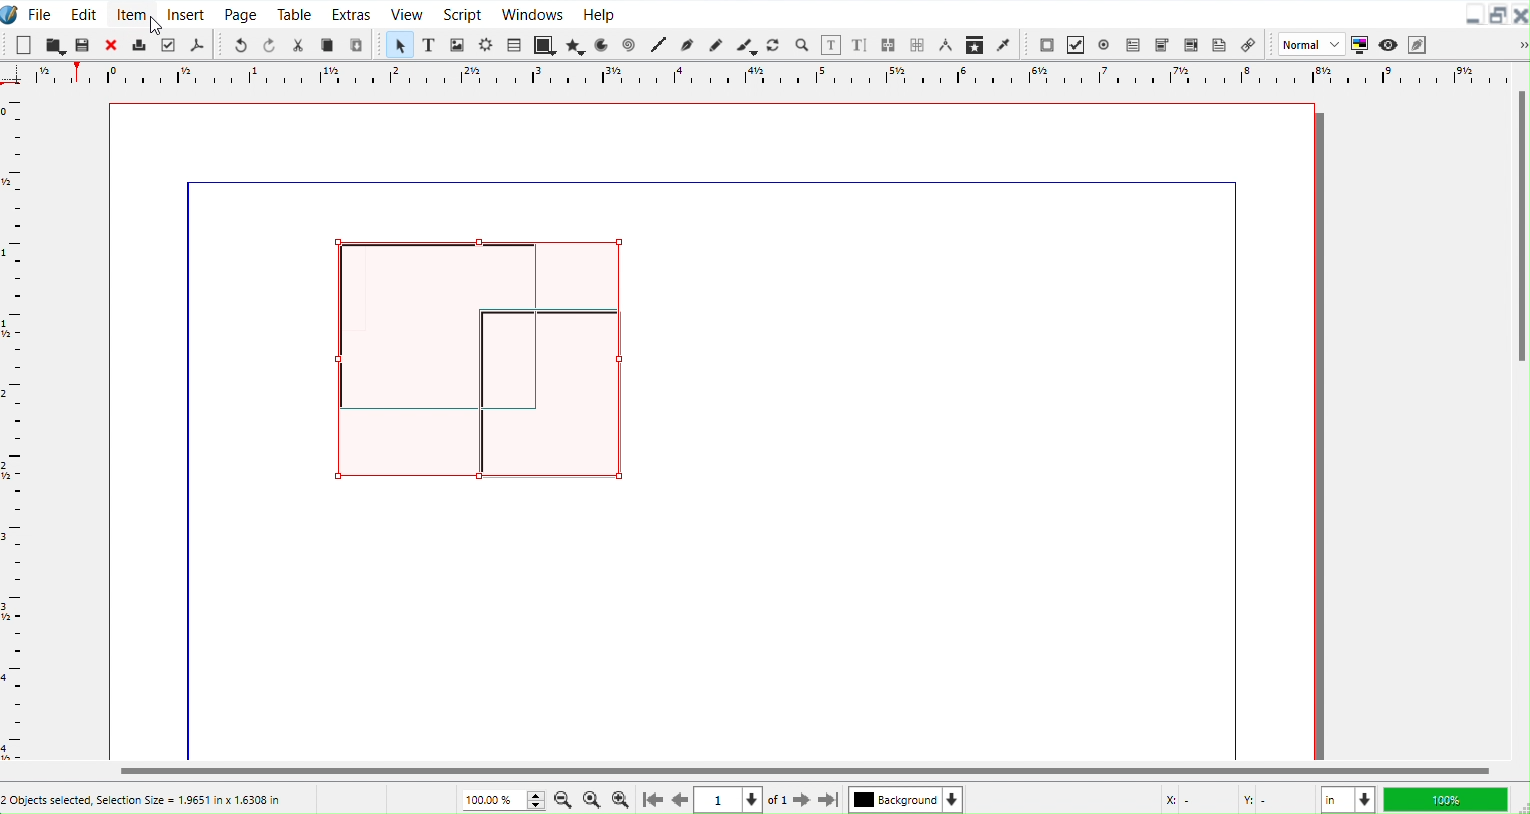 The width and height of the screenshot is (1530, 814). I want to click on Select current page, so click(730, 800).